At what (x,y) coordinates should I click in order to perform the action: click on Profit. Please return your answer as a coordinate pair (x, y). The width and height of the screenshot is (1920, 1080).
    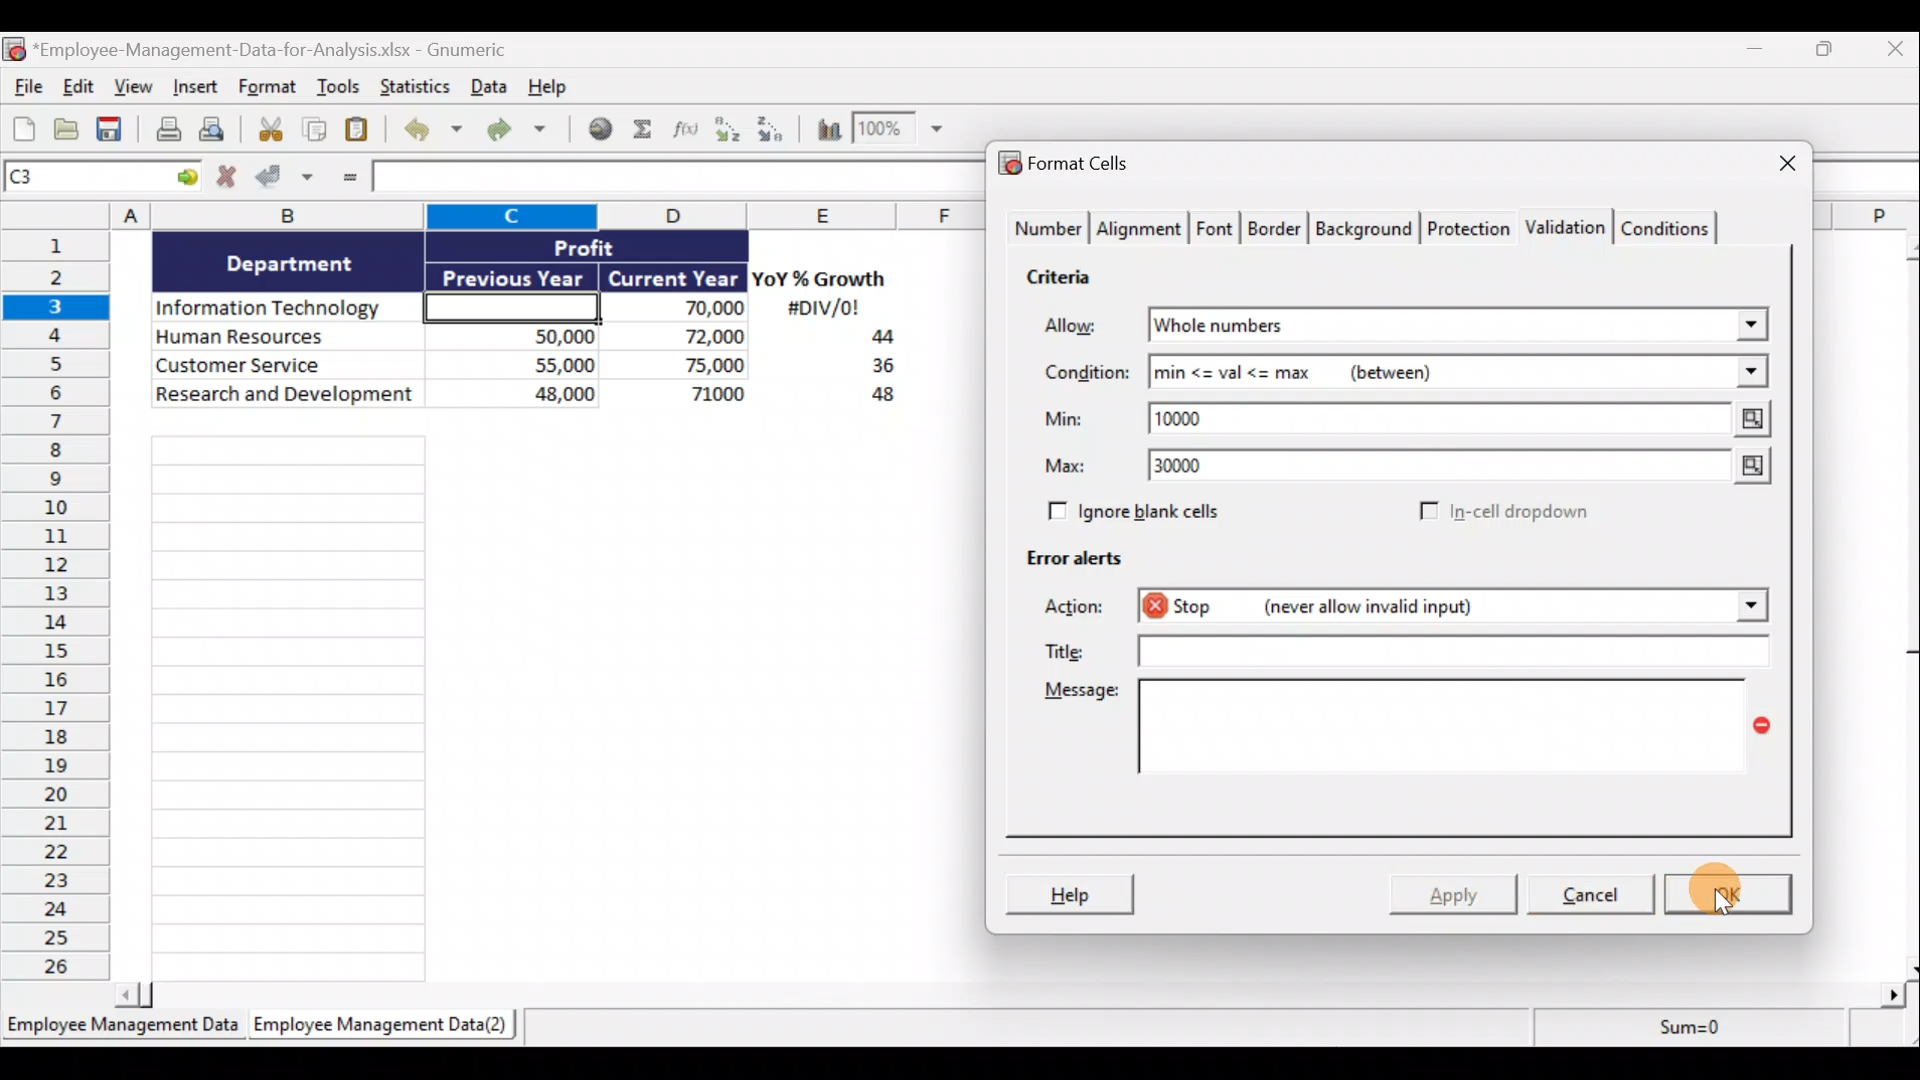
    Looking at the image, I should click on (617, 246).